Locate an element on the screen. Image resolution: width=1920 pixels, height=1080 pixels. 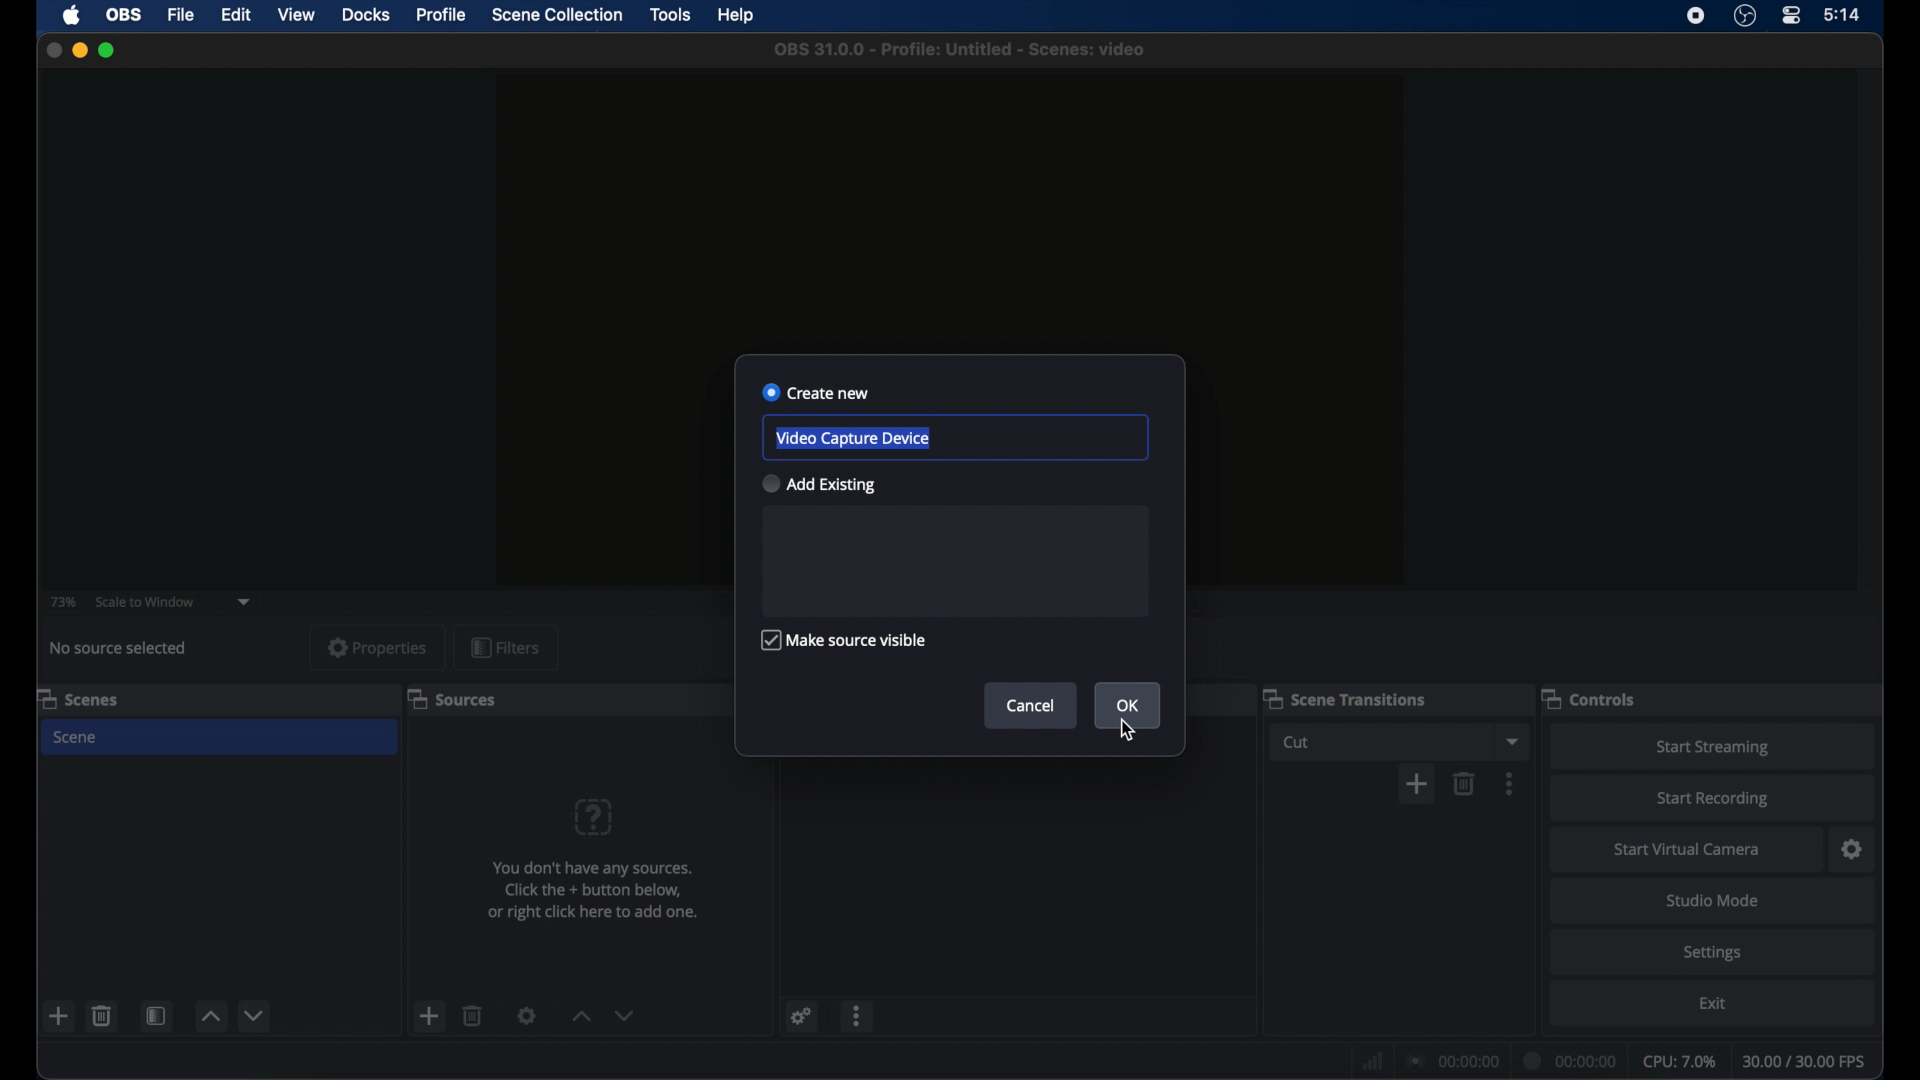
create new is located at coordinates (816, 393).